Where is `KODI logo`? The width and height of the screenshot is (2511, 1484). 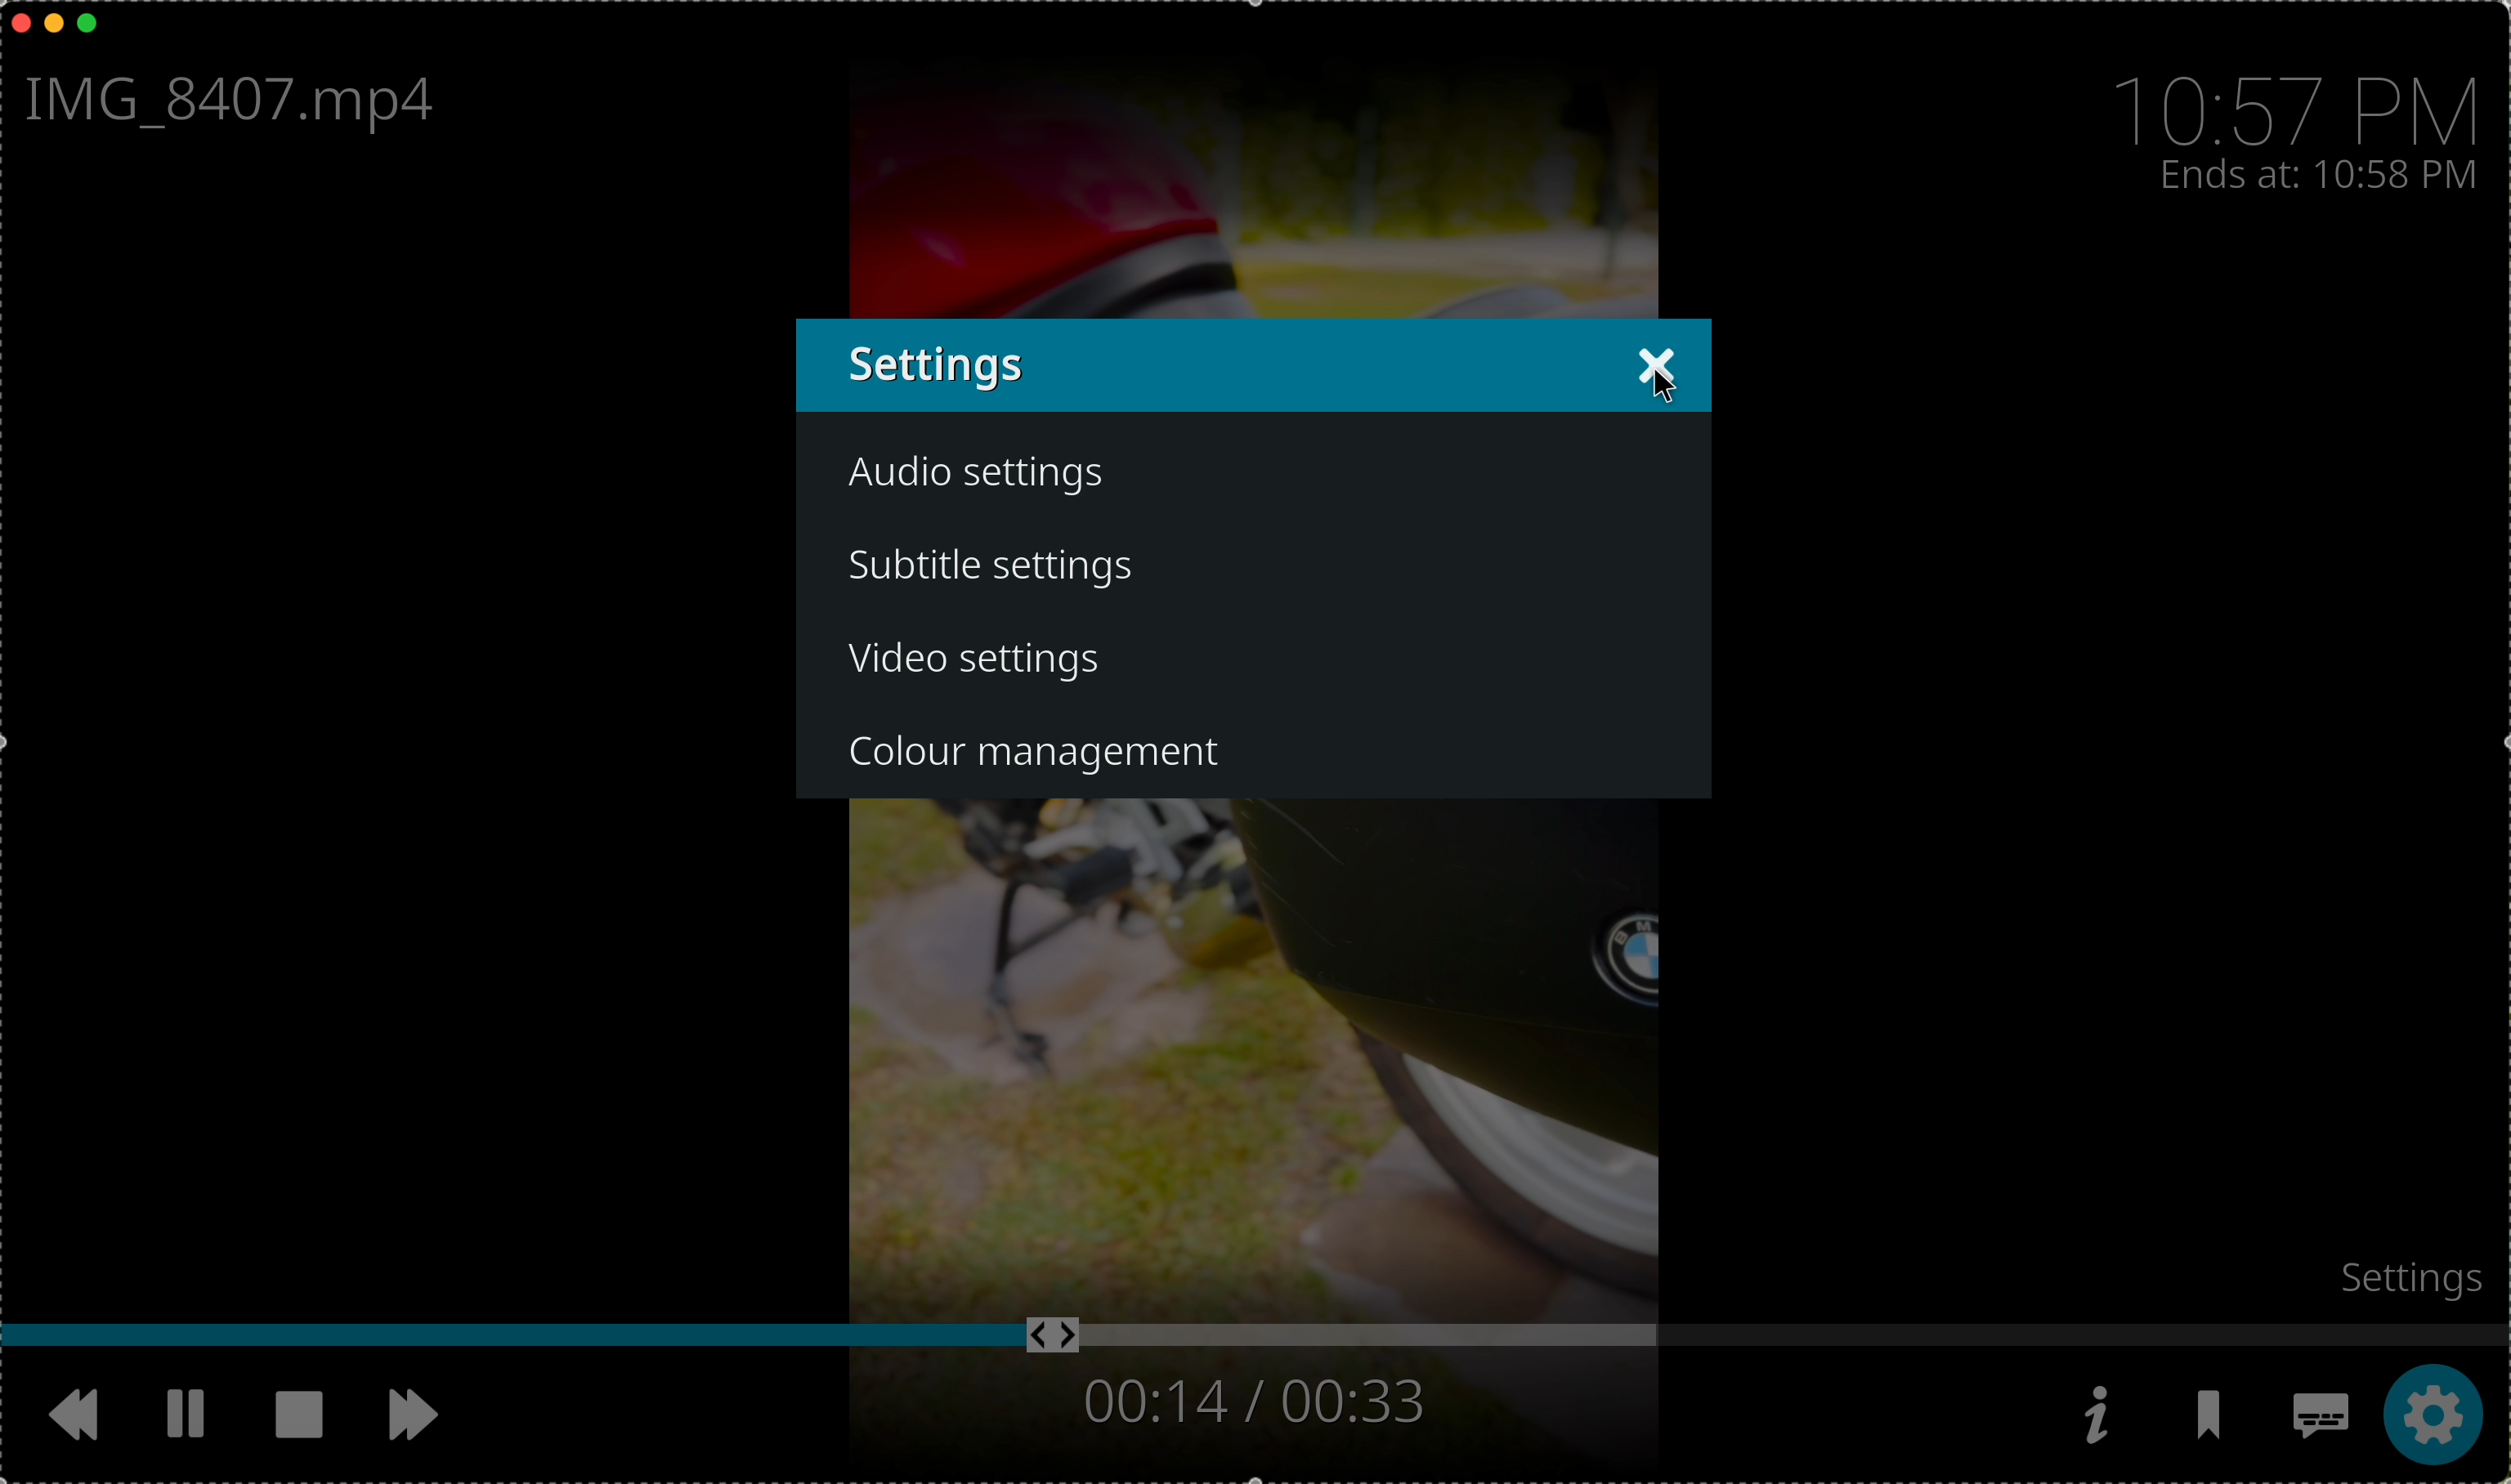
KODI logo is located at coordinates (1654, 363).